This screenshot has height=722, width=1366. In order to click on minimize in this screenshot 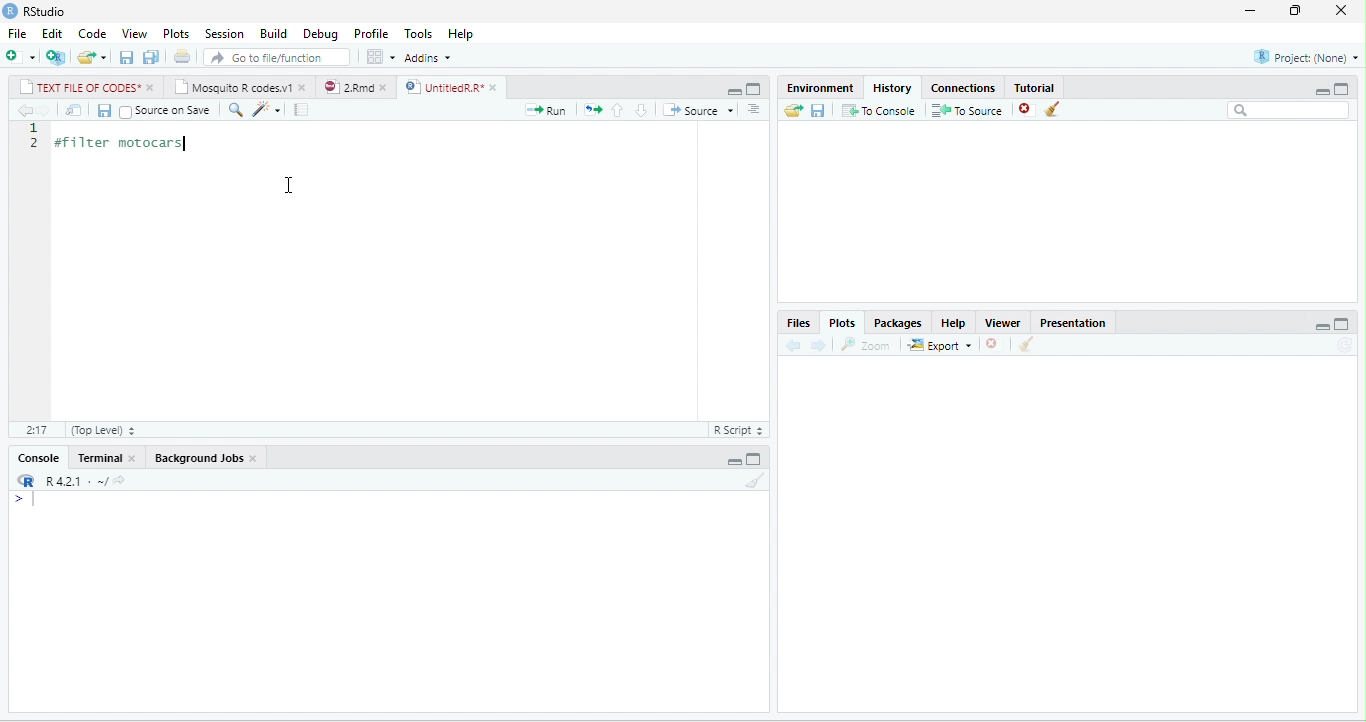, I will do `click(1322, 326)`.